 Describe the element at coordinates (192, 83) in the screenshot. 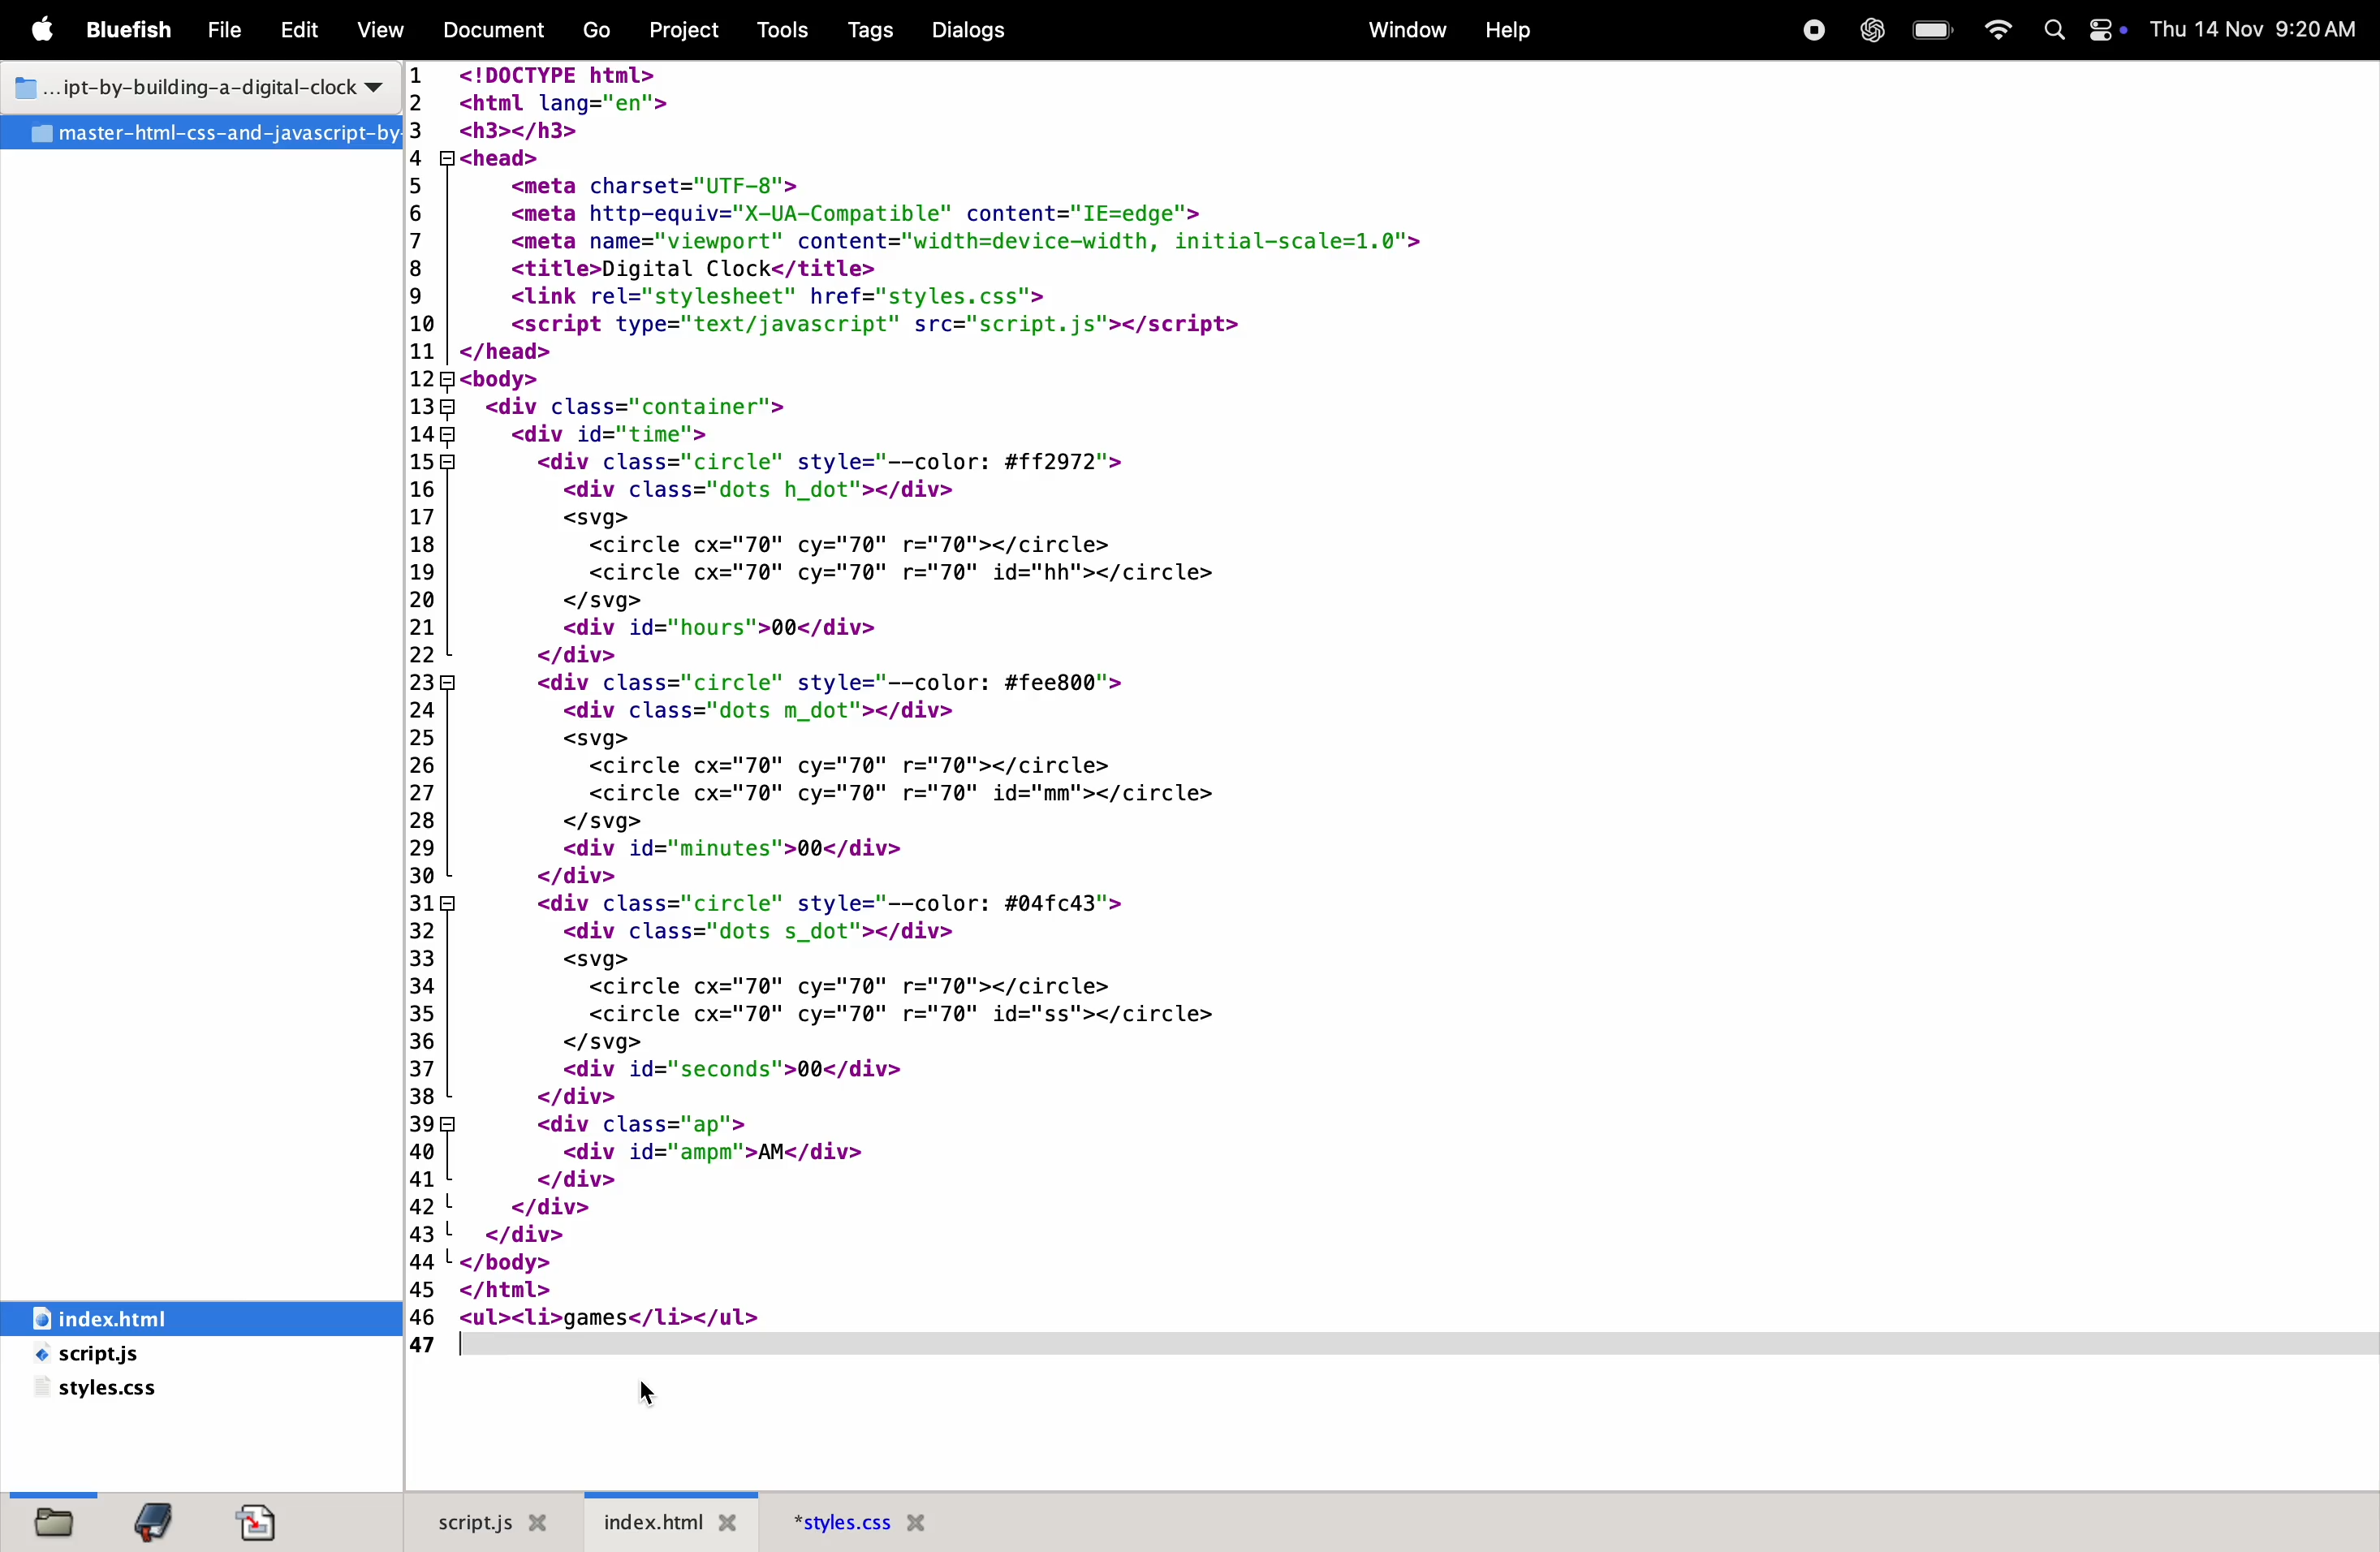

I see `title` at that location.